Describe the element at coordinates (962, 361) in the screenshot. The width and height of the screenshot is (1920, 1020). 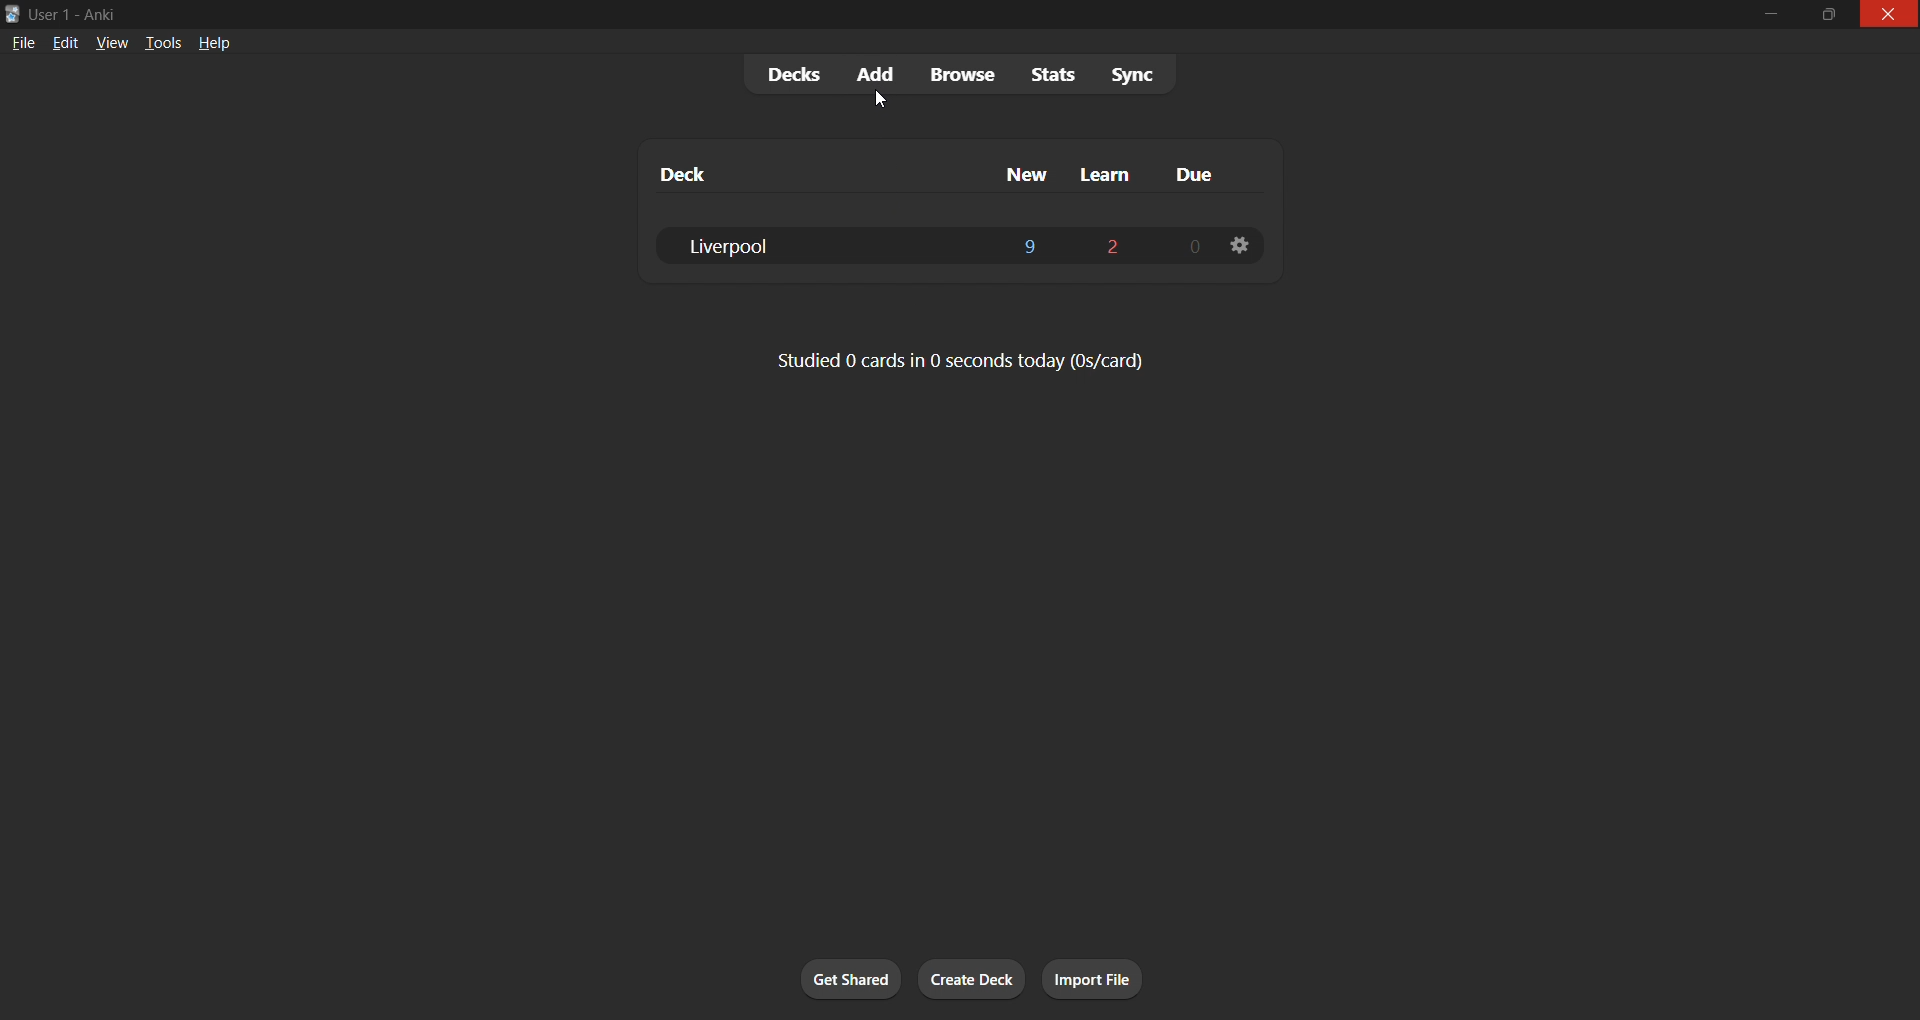
I see `card stats` at that location.